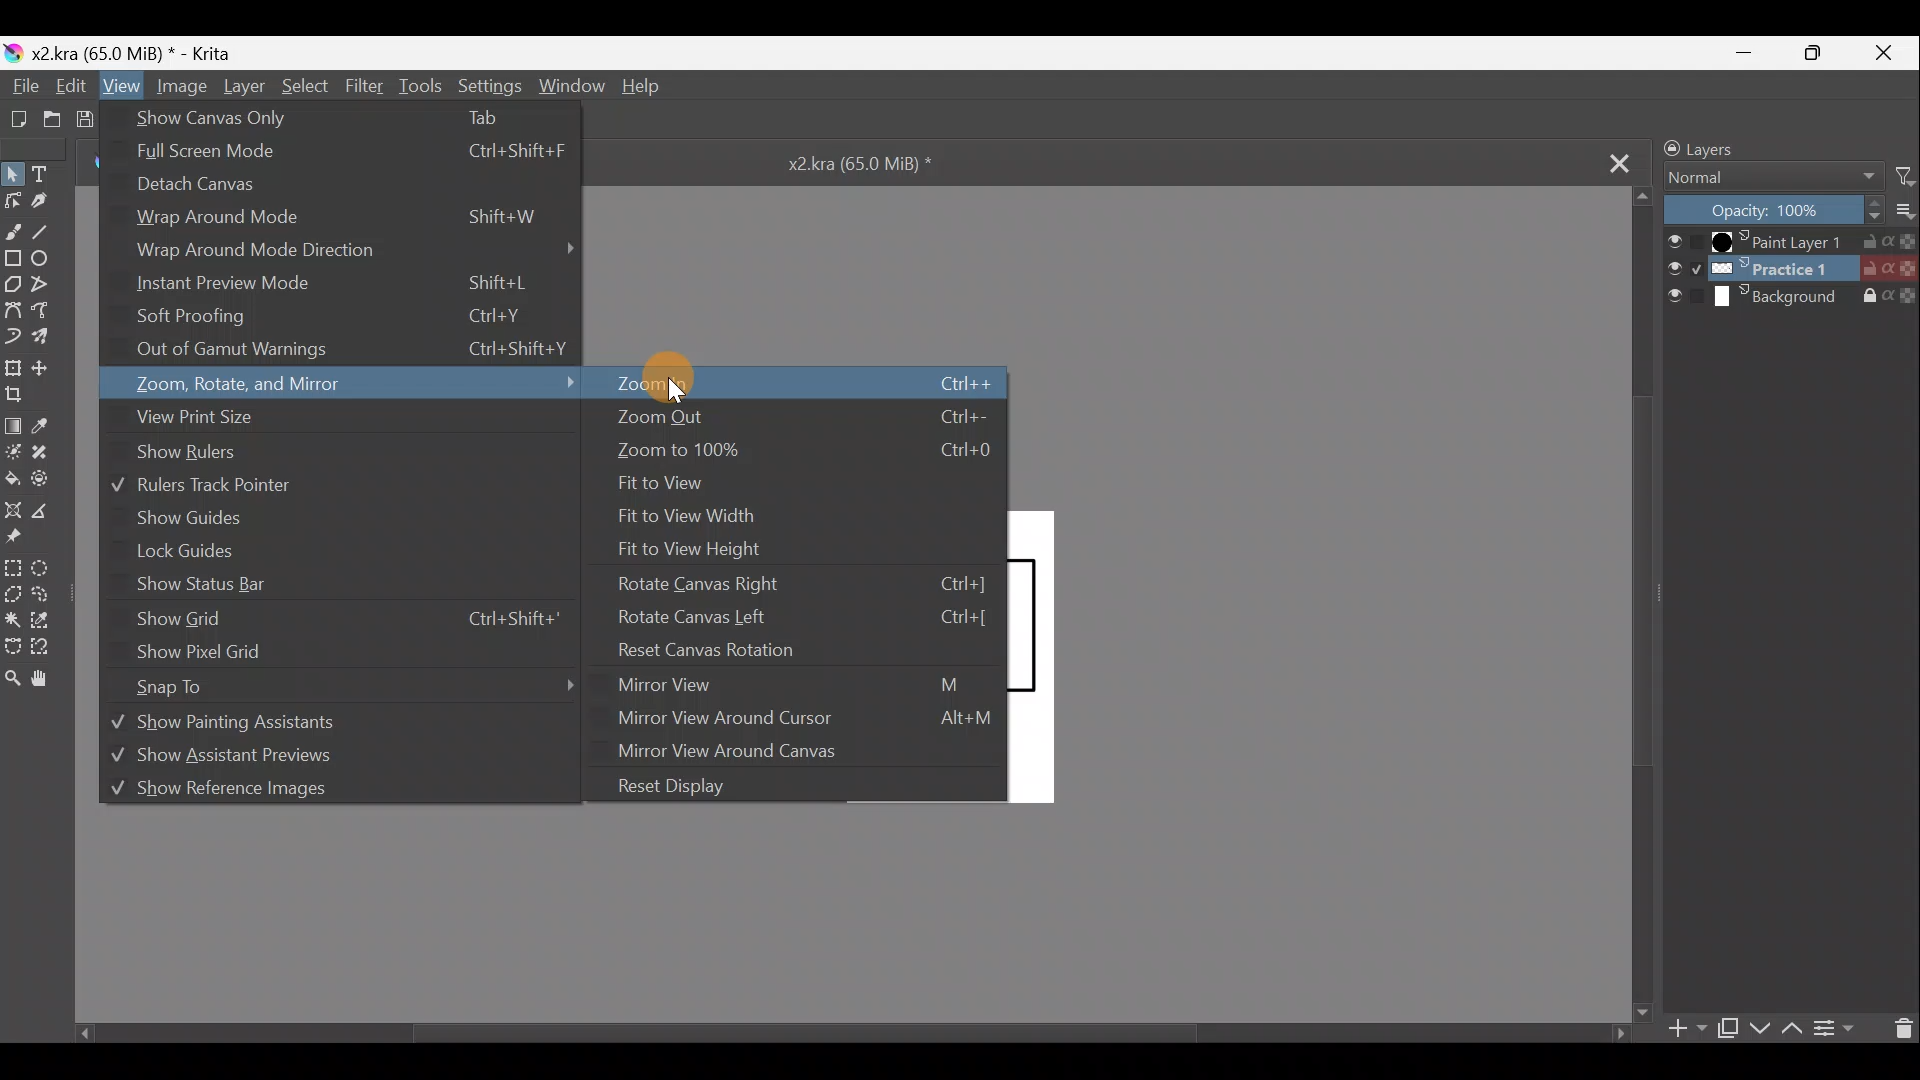  What do you see at coordinates (352, 153) in the screenshot?
I see `Full screen mode  Ctrl+Shift+F` at bounding box center [352, 153].